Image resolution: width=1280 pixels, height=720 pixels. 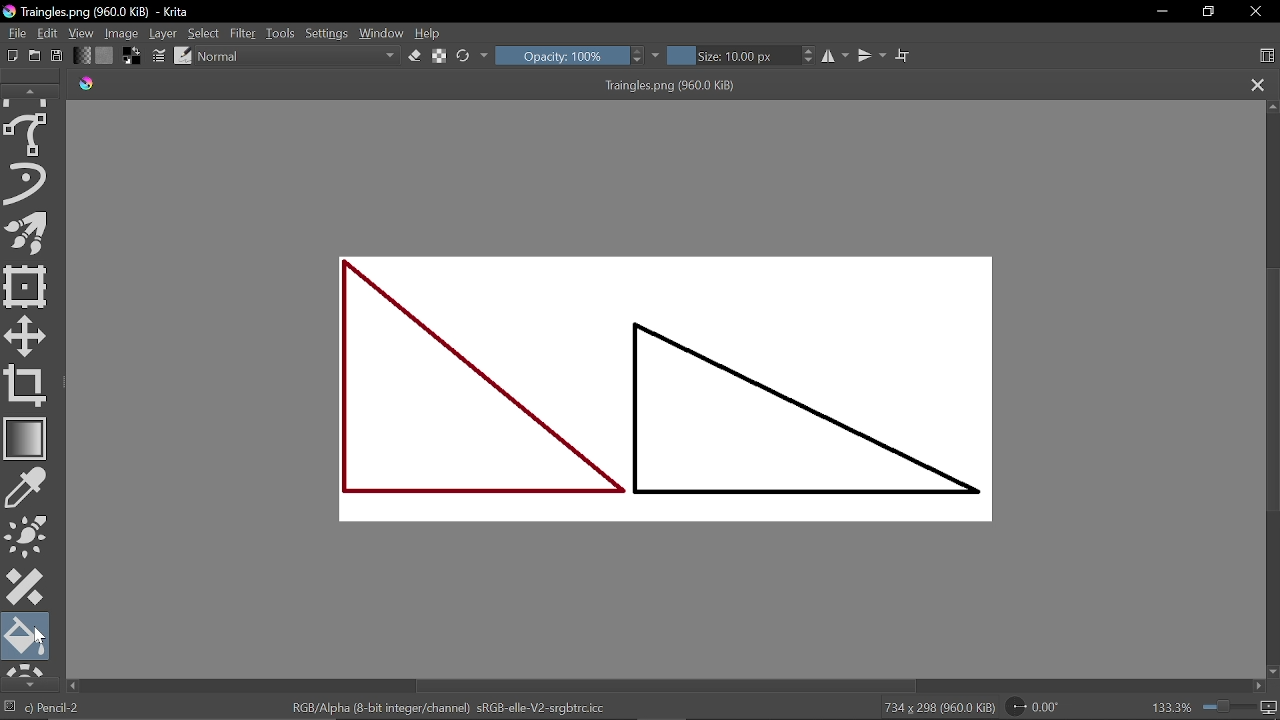 What do you see at coordinates (159, 56) in the screenshot?
I see `Edit brush settings` at bounding box center [159, 56].